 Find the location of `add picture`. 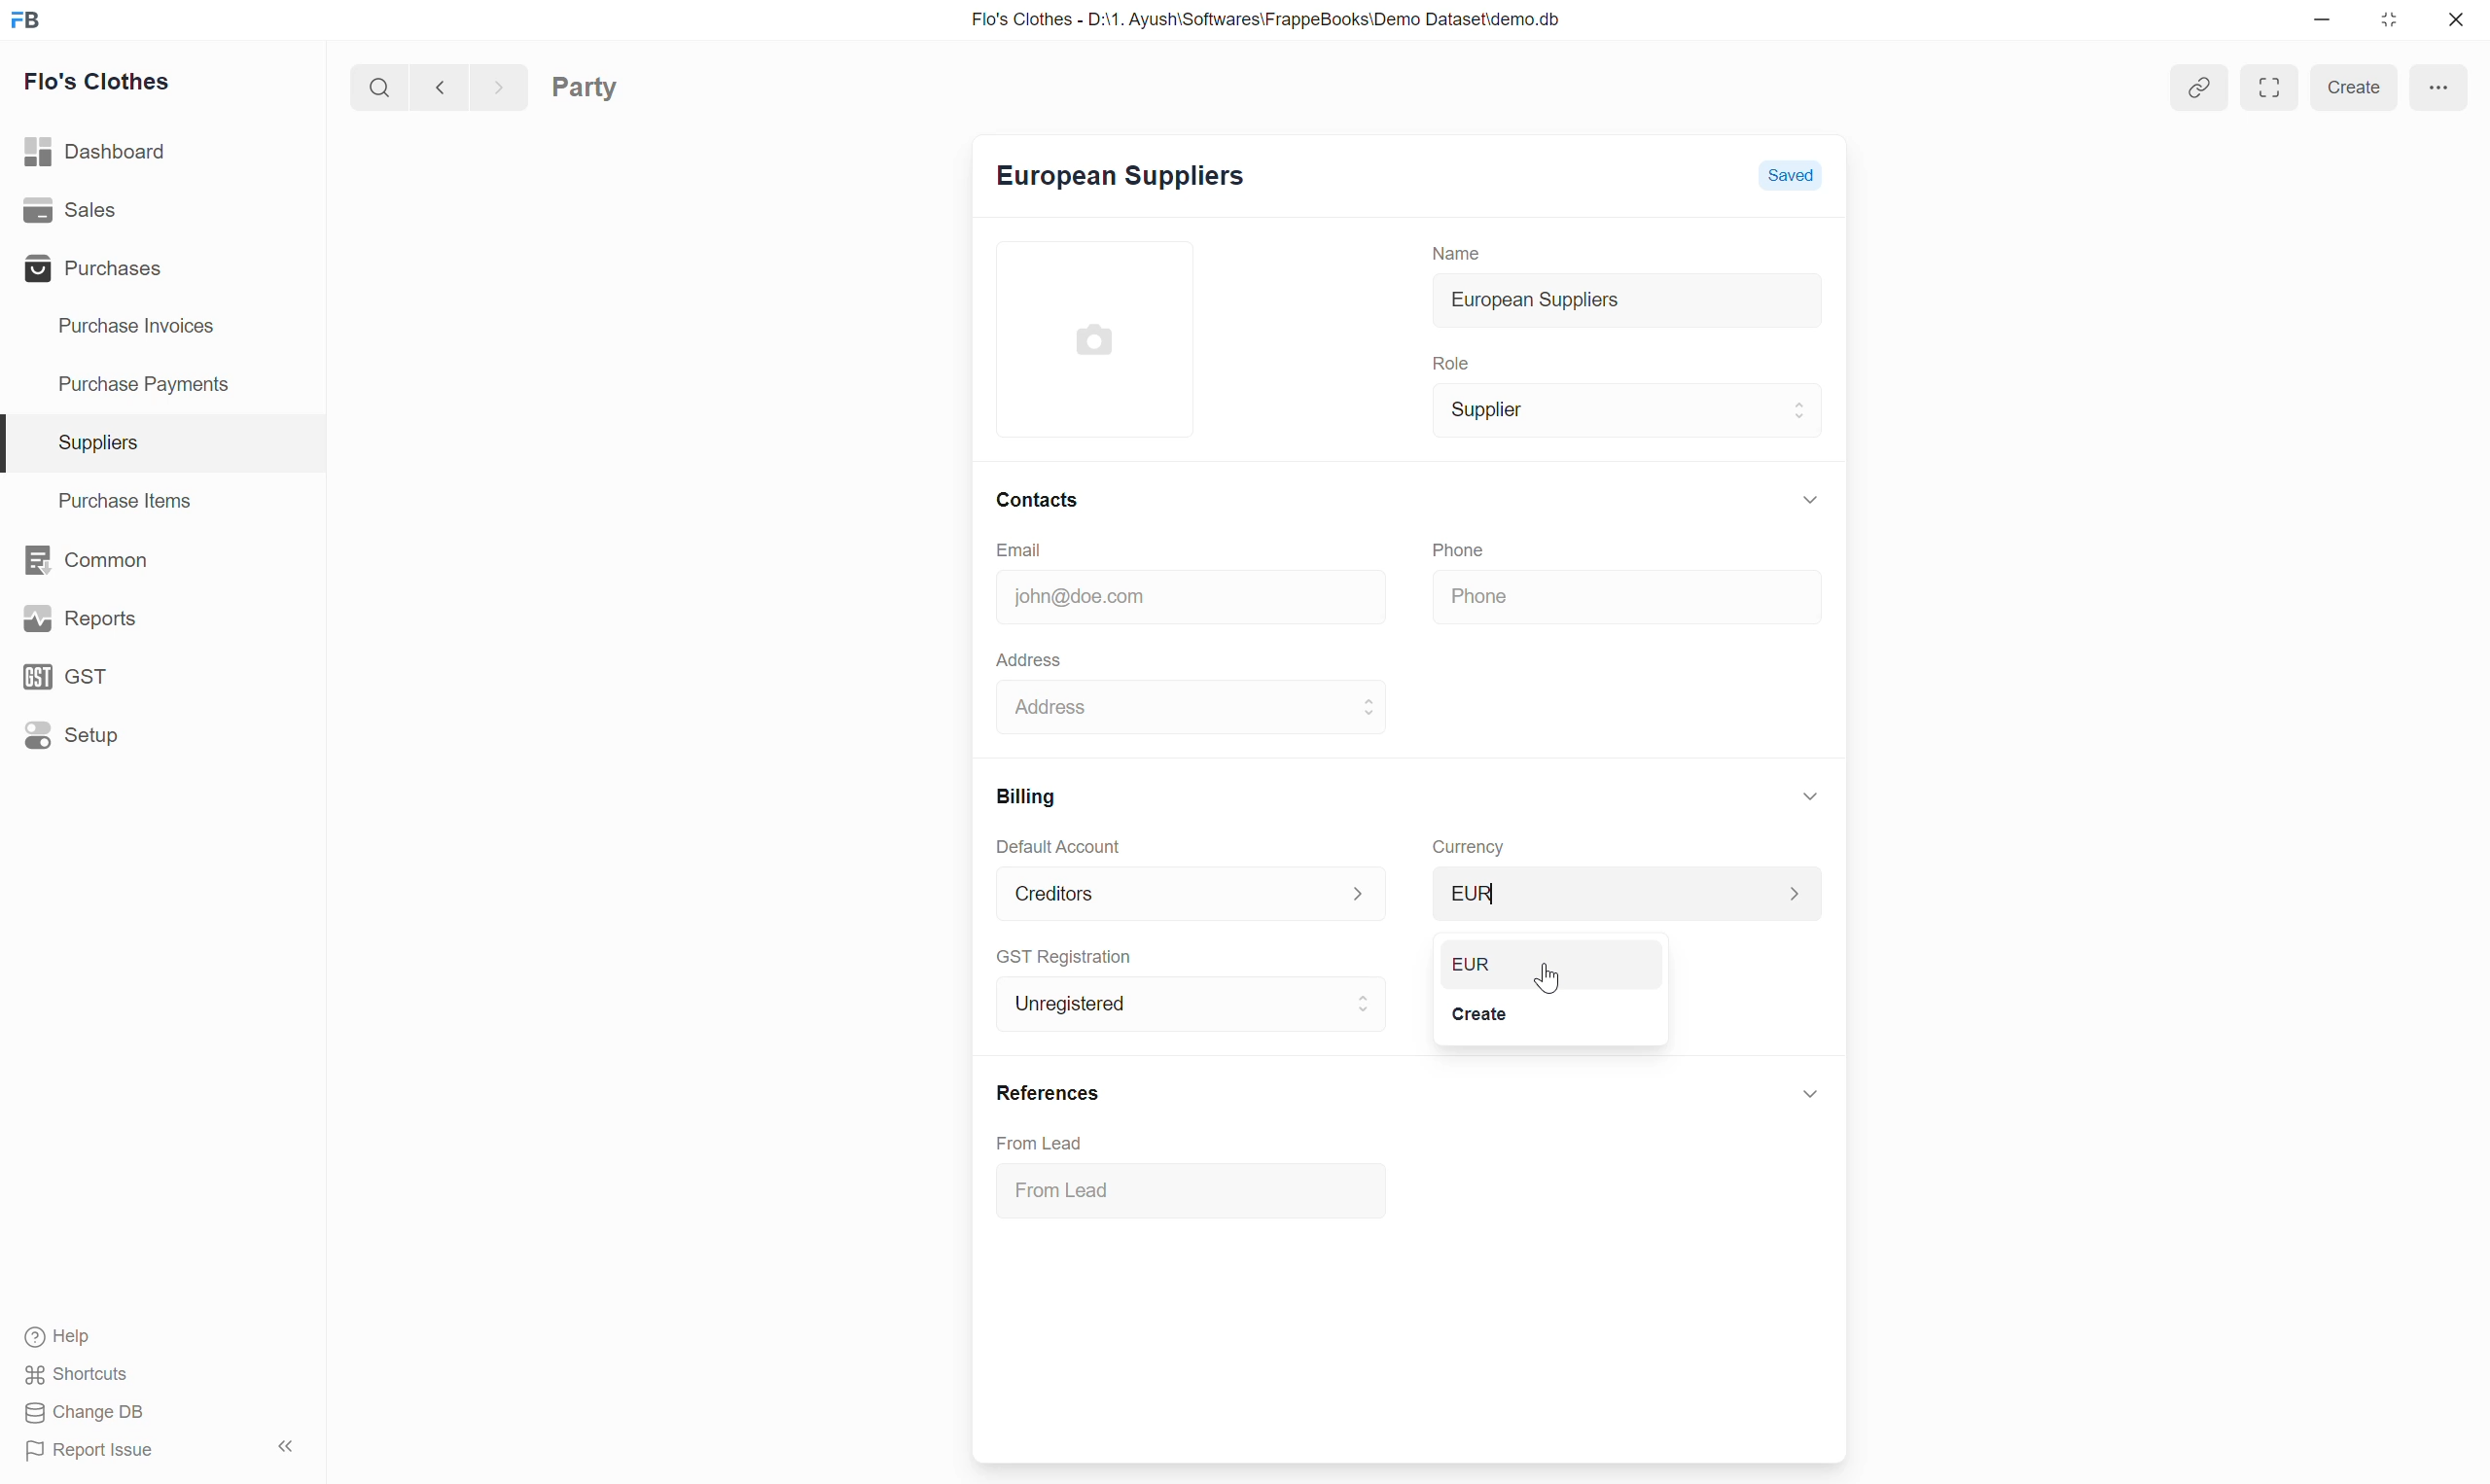

add picture is located at coordinates (1113, 336).